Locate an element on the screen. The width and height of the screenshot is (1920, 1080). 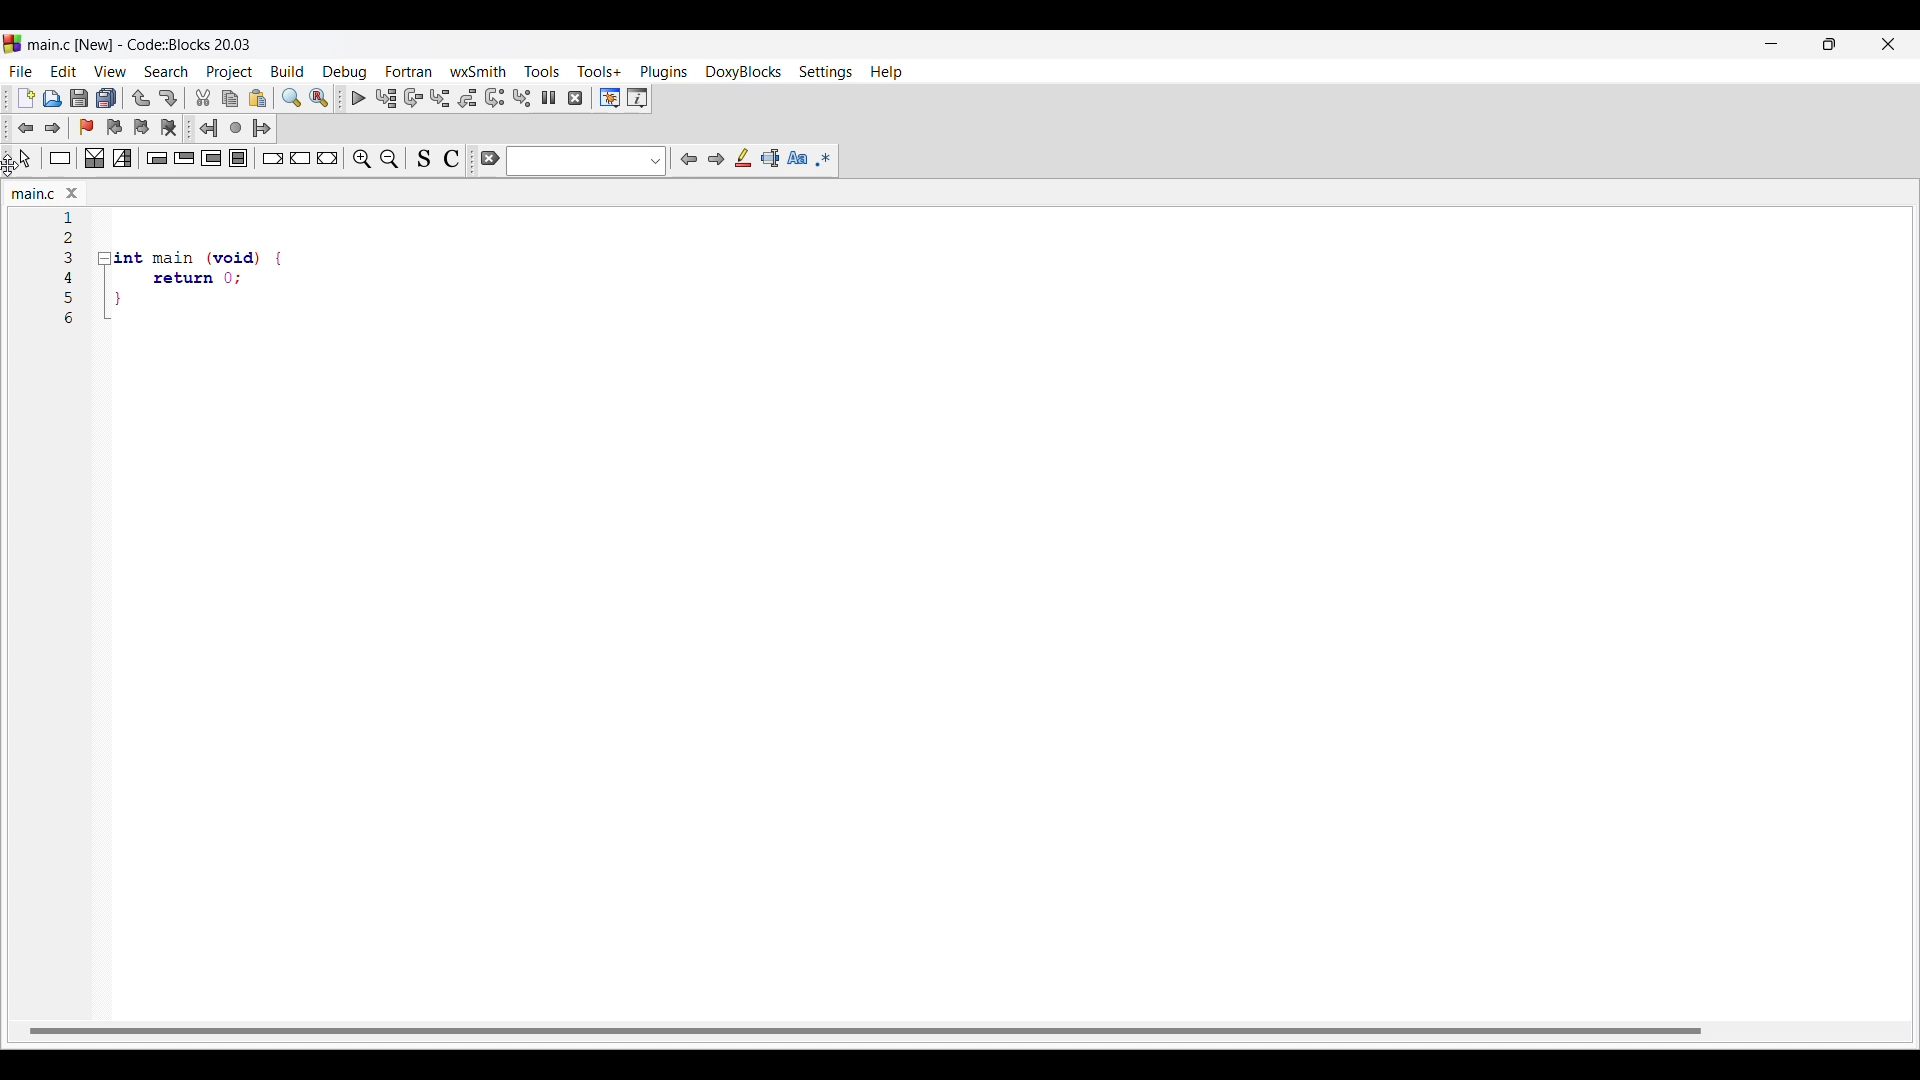
Close interface is located at coordinates (1888, 44).